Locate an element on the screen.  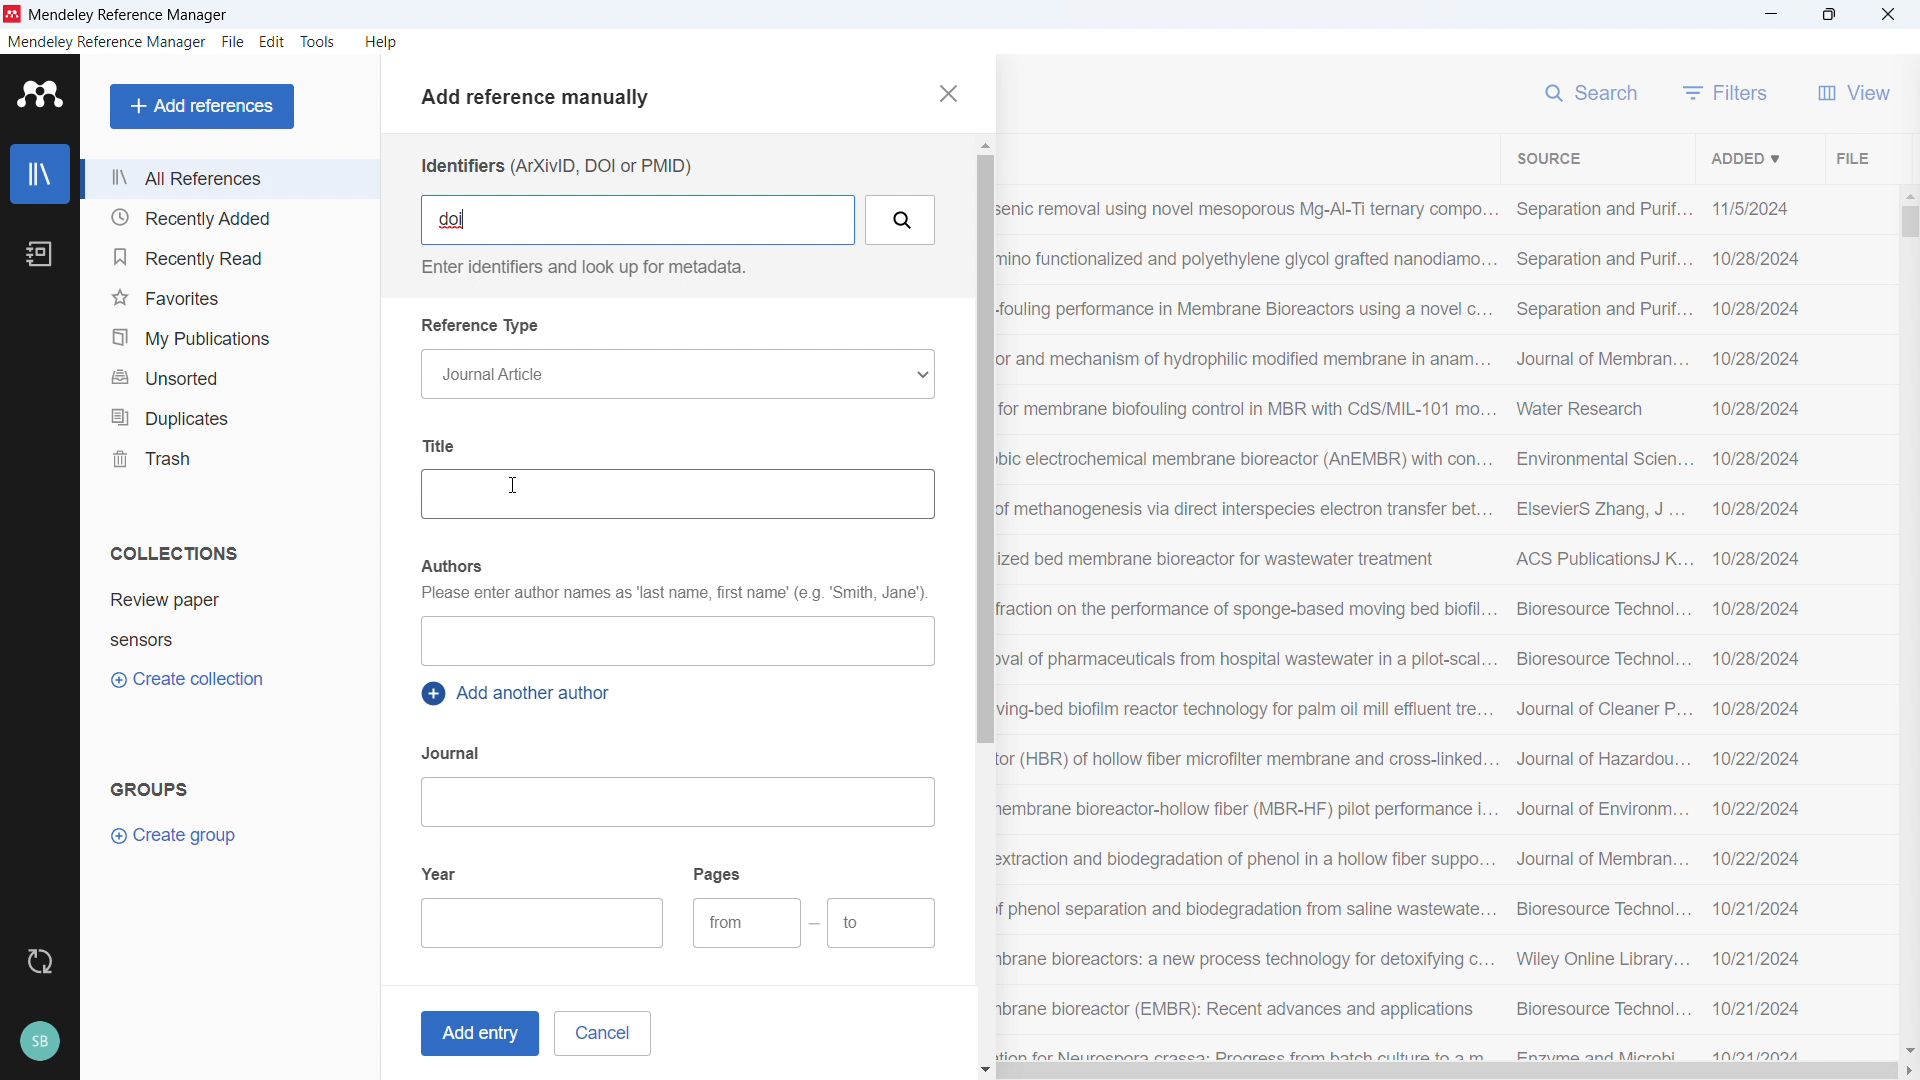
Reference type selection  is located at coordinates (676, 374).